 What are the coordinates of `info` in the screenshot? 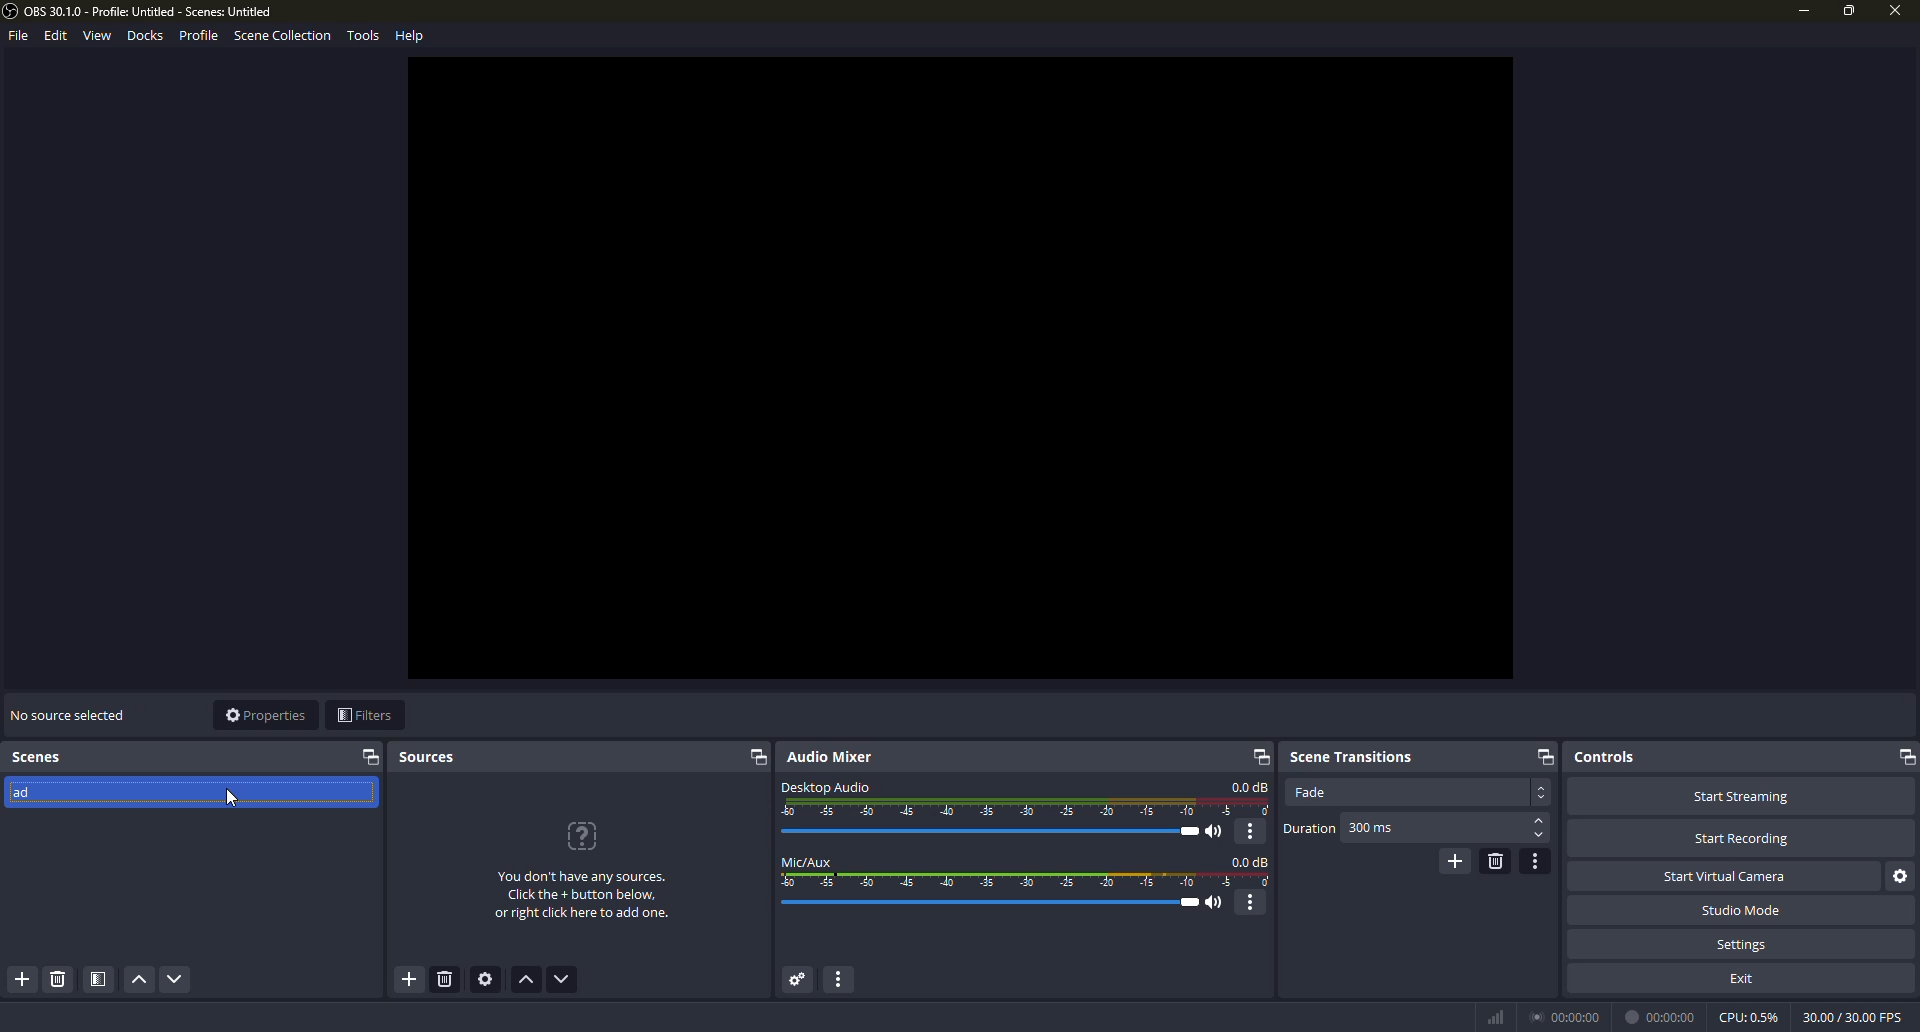 It's located at (582, 897).